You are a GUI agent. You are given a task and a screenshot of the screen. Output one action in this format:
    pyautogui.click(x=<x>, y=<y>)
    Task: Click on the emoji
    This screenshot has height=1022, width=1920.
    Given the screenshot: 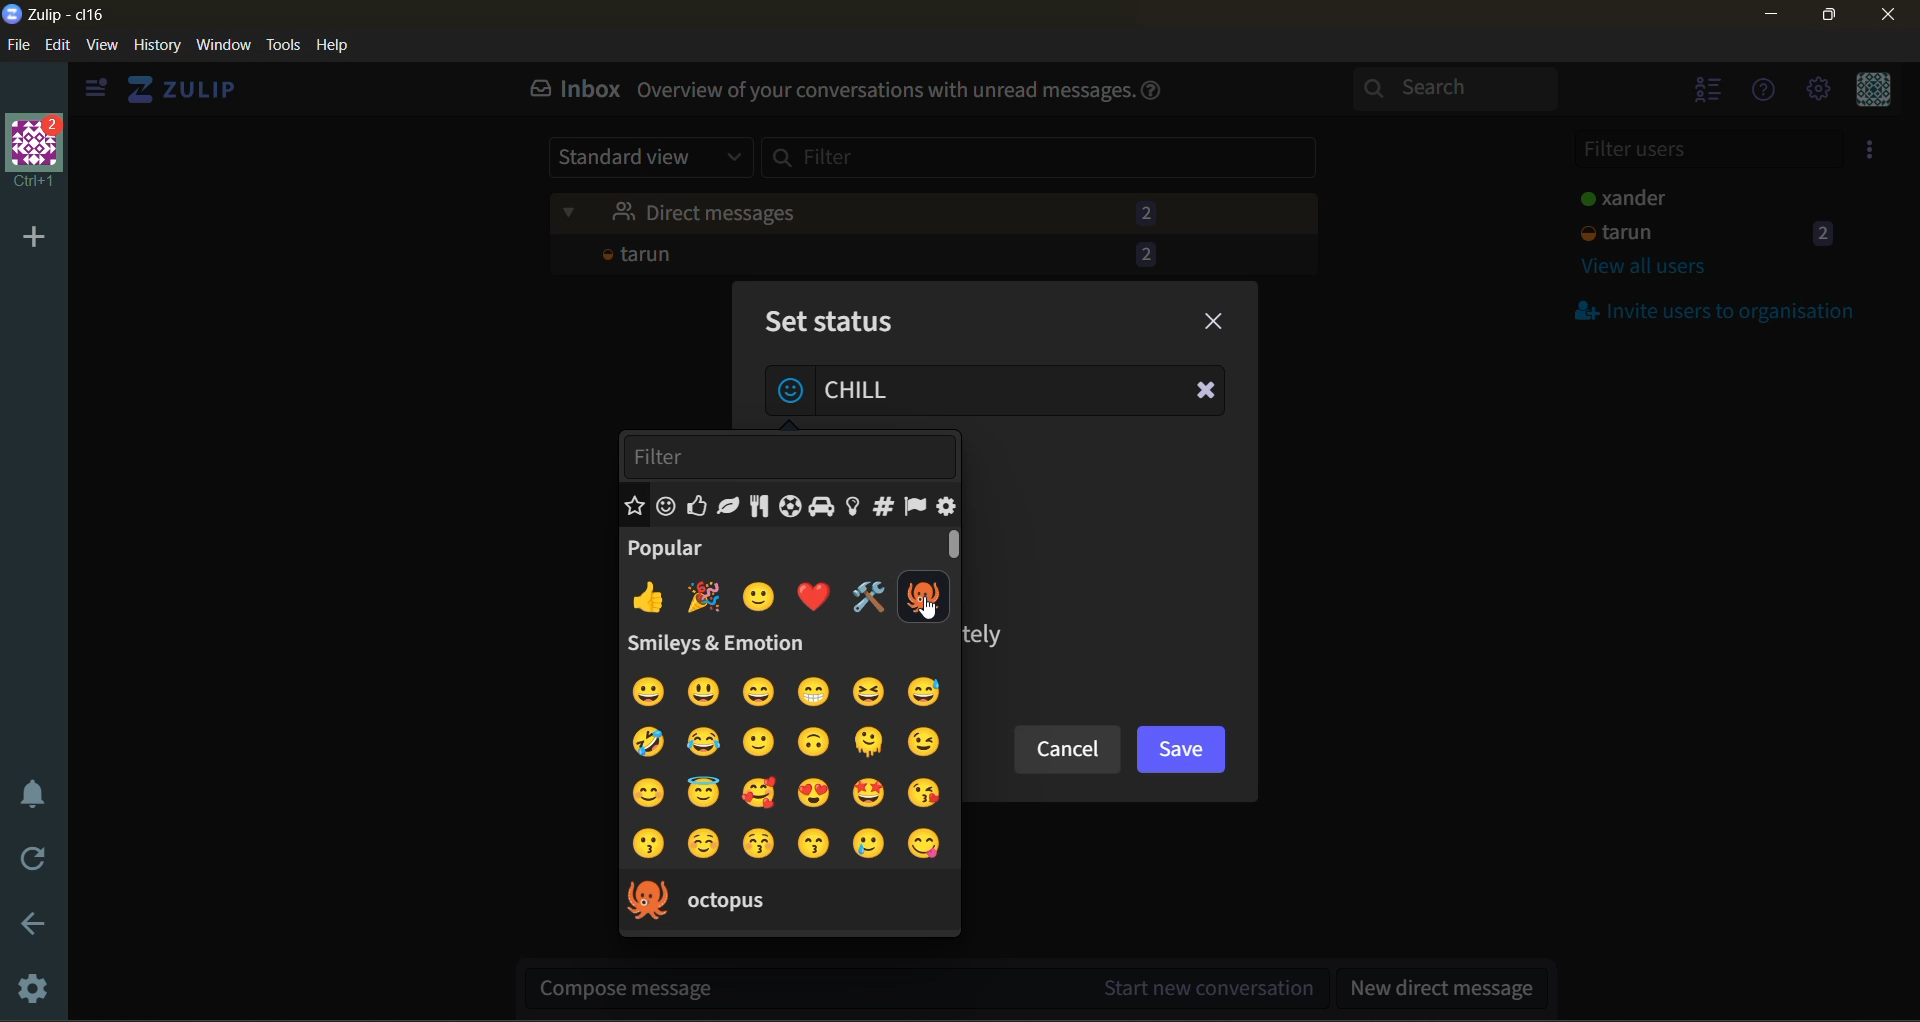 What is the action you would take?
    pyautogui.click(x=706, y=599)
    